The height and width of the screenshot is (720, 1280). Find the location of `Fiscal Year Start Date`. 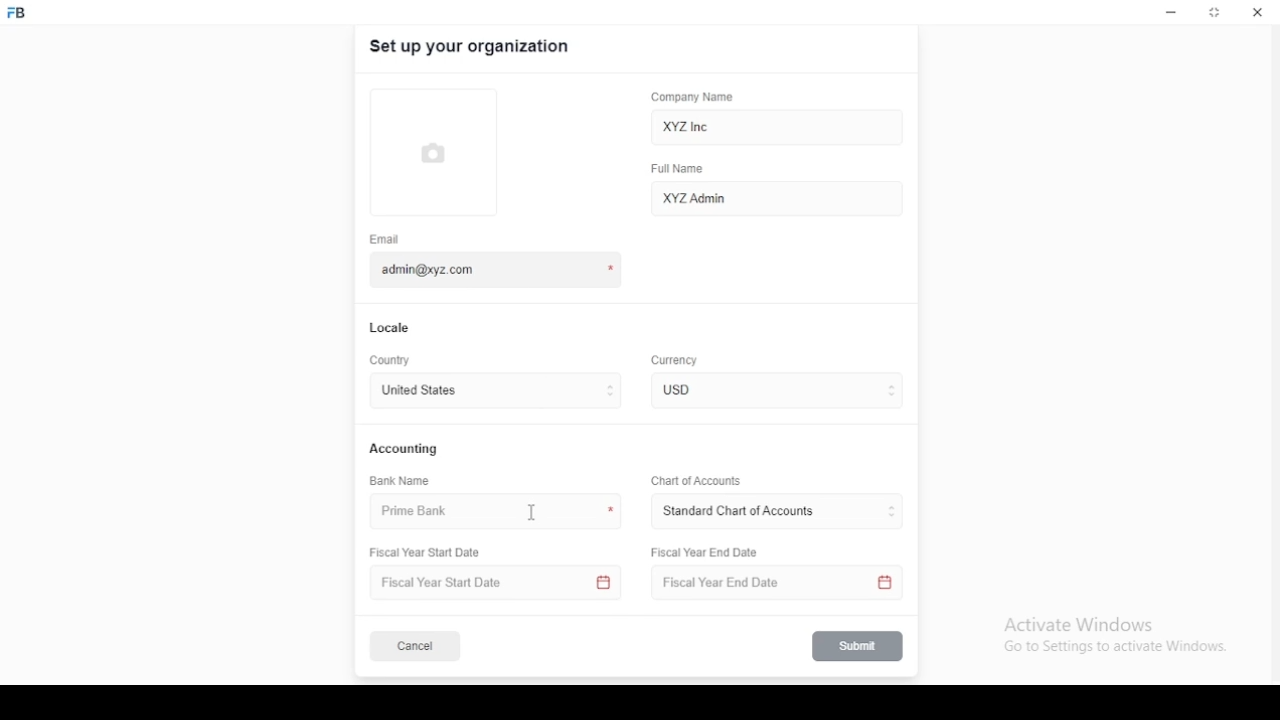

Fiscal Year Start Date is located at coordinates (498, 583).